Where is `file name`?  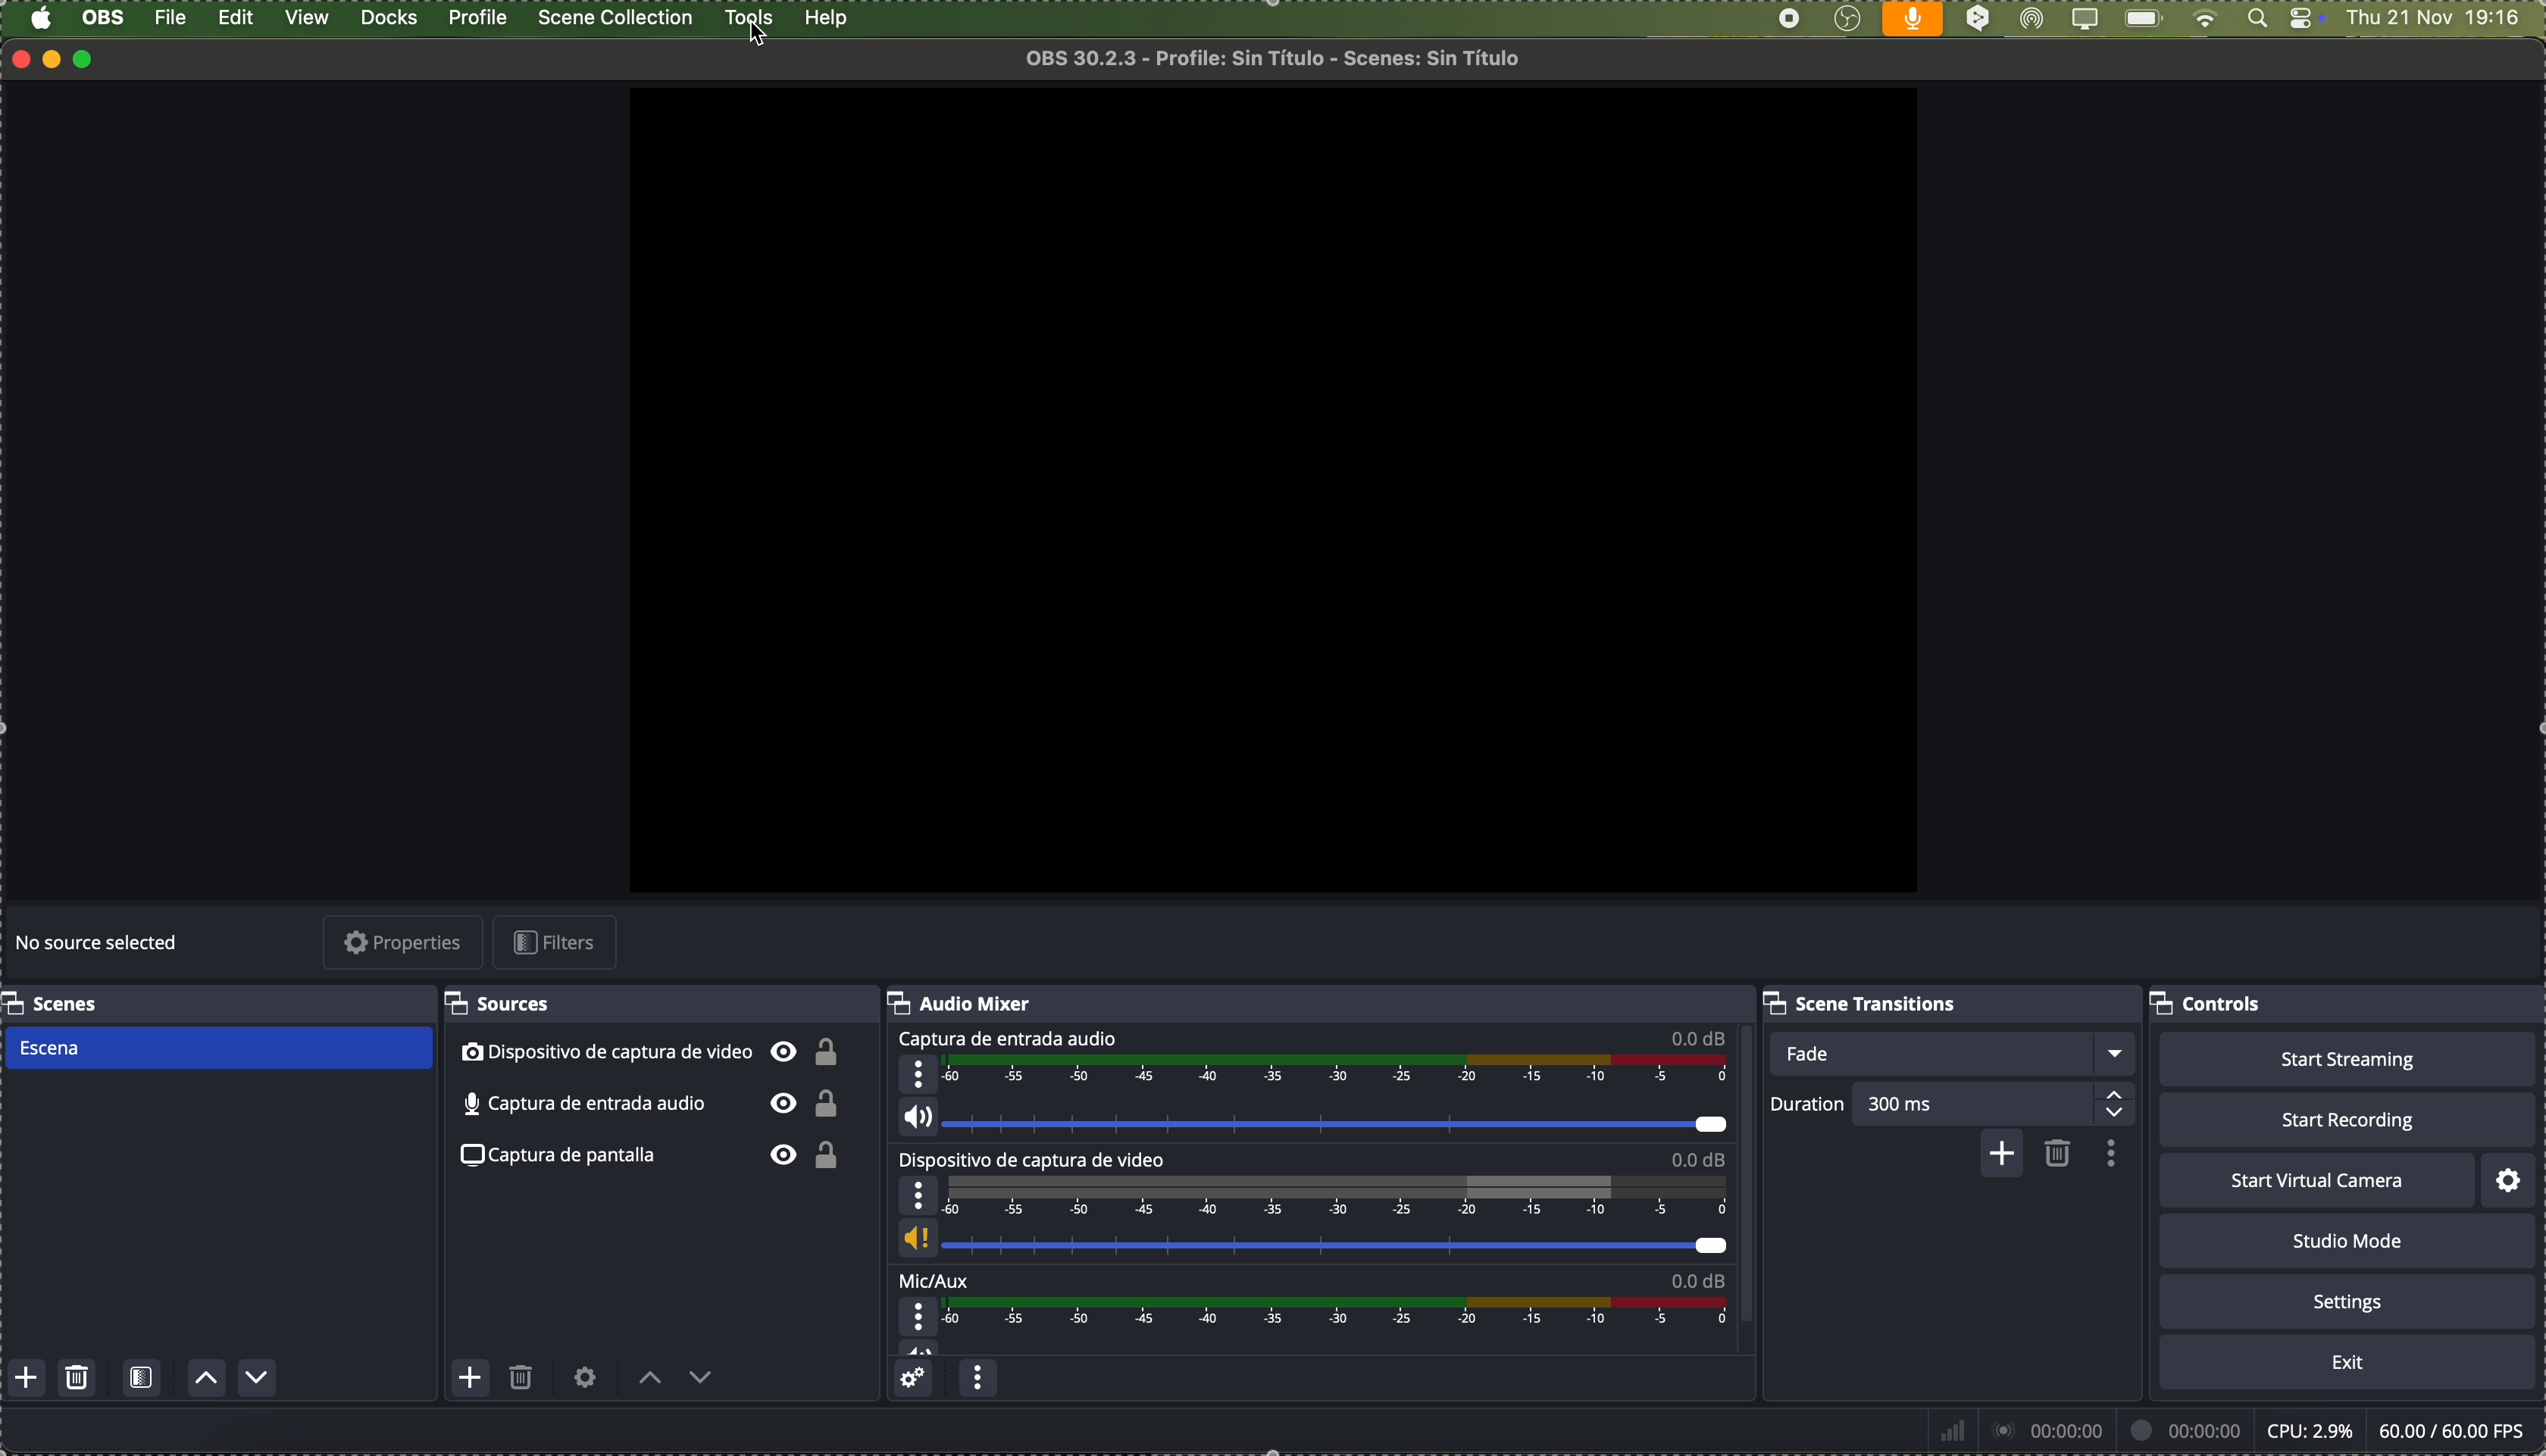 file name is located at coordinates (1281, 58).